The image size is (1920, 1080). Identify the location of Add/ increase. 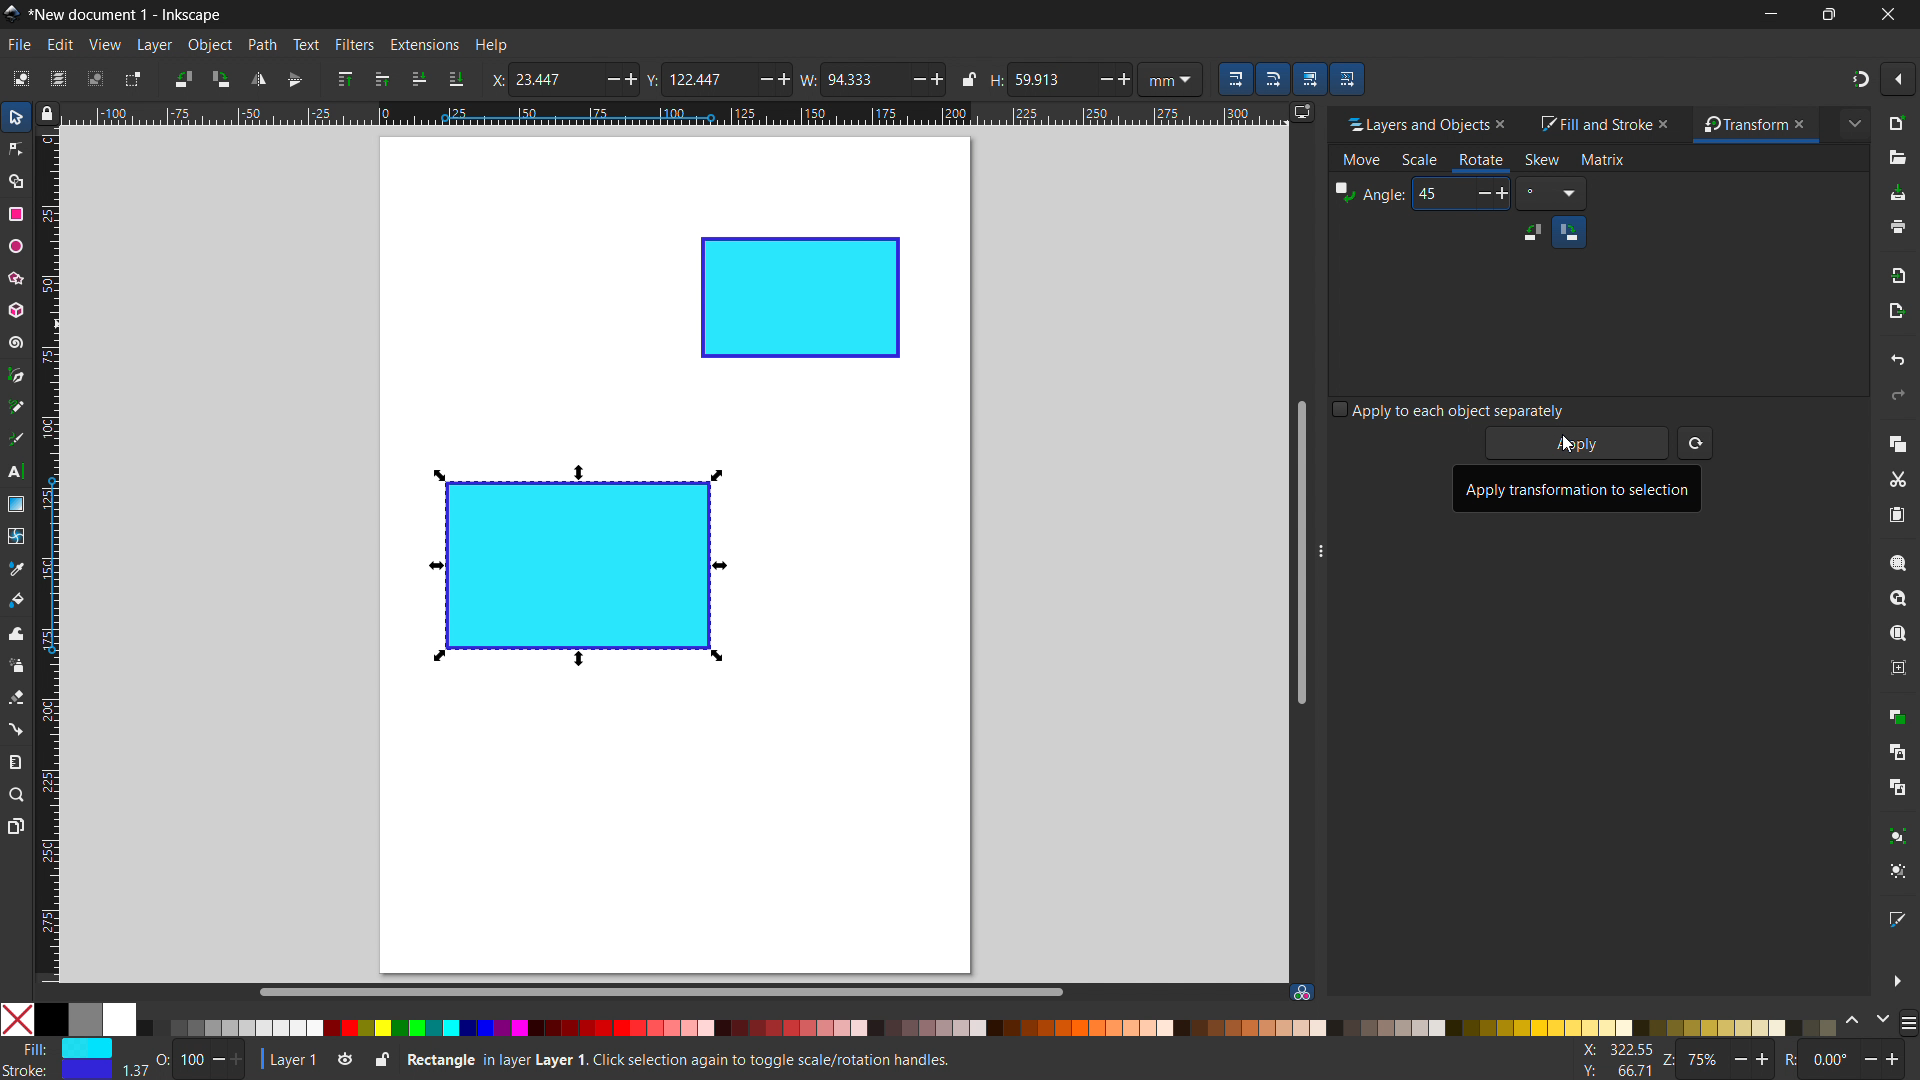
(787, 79).